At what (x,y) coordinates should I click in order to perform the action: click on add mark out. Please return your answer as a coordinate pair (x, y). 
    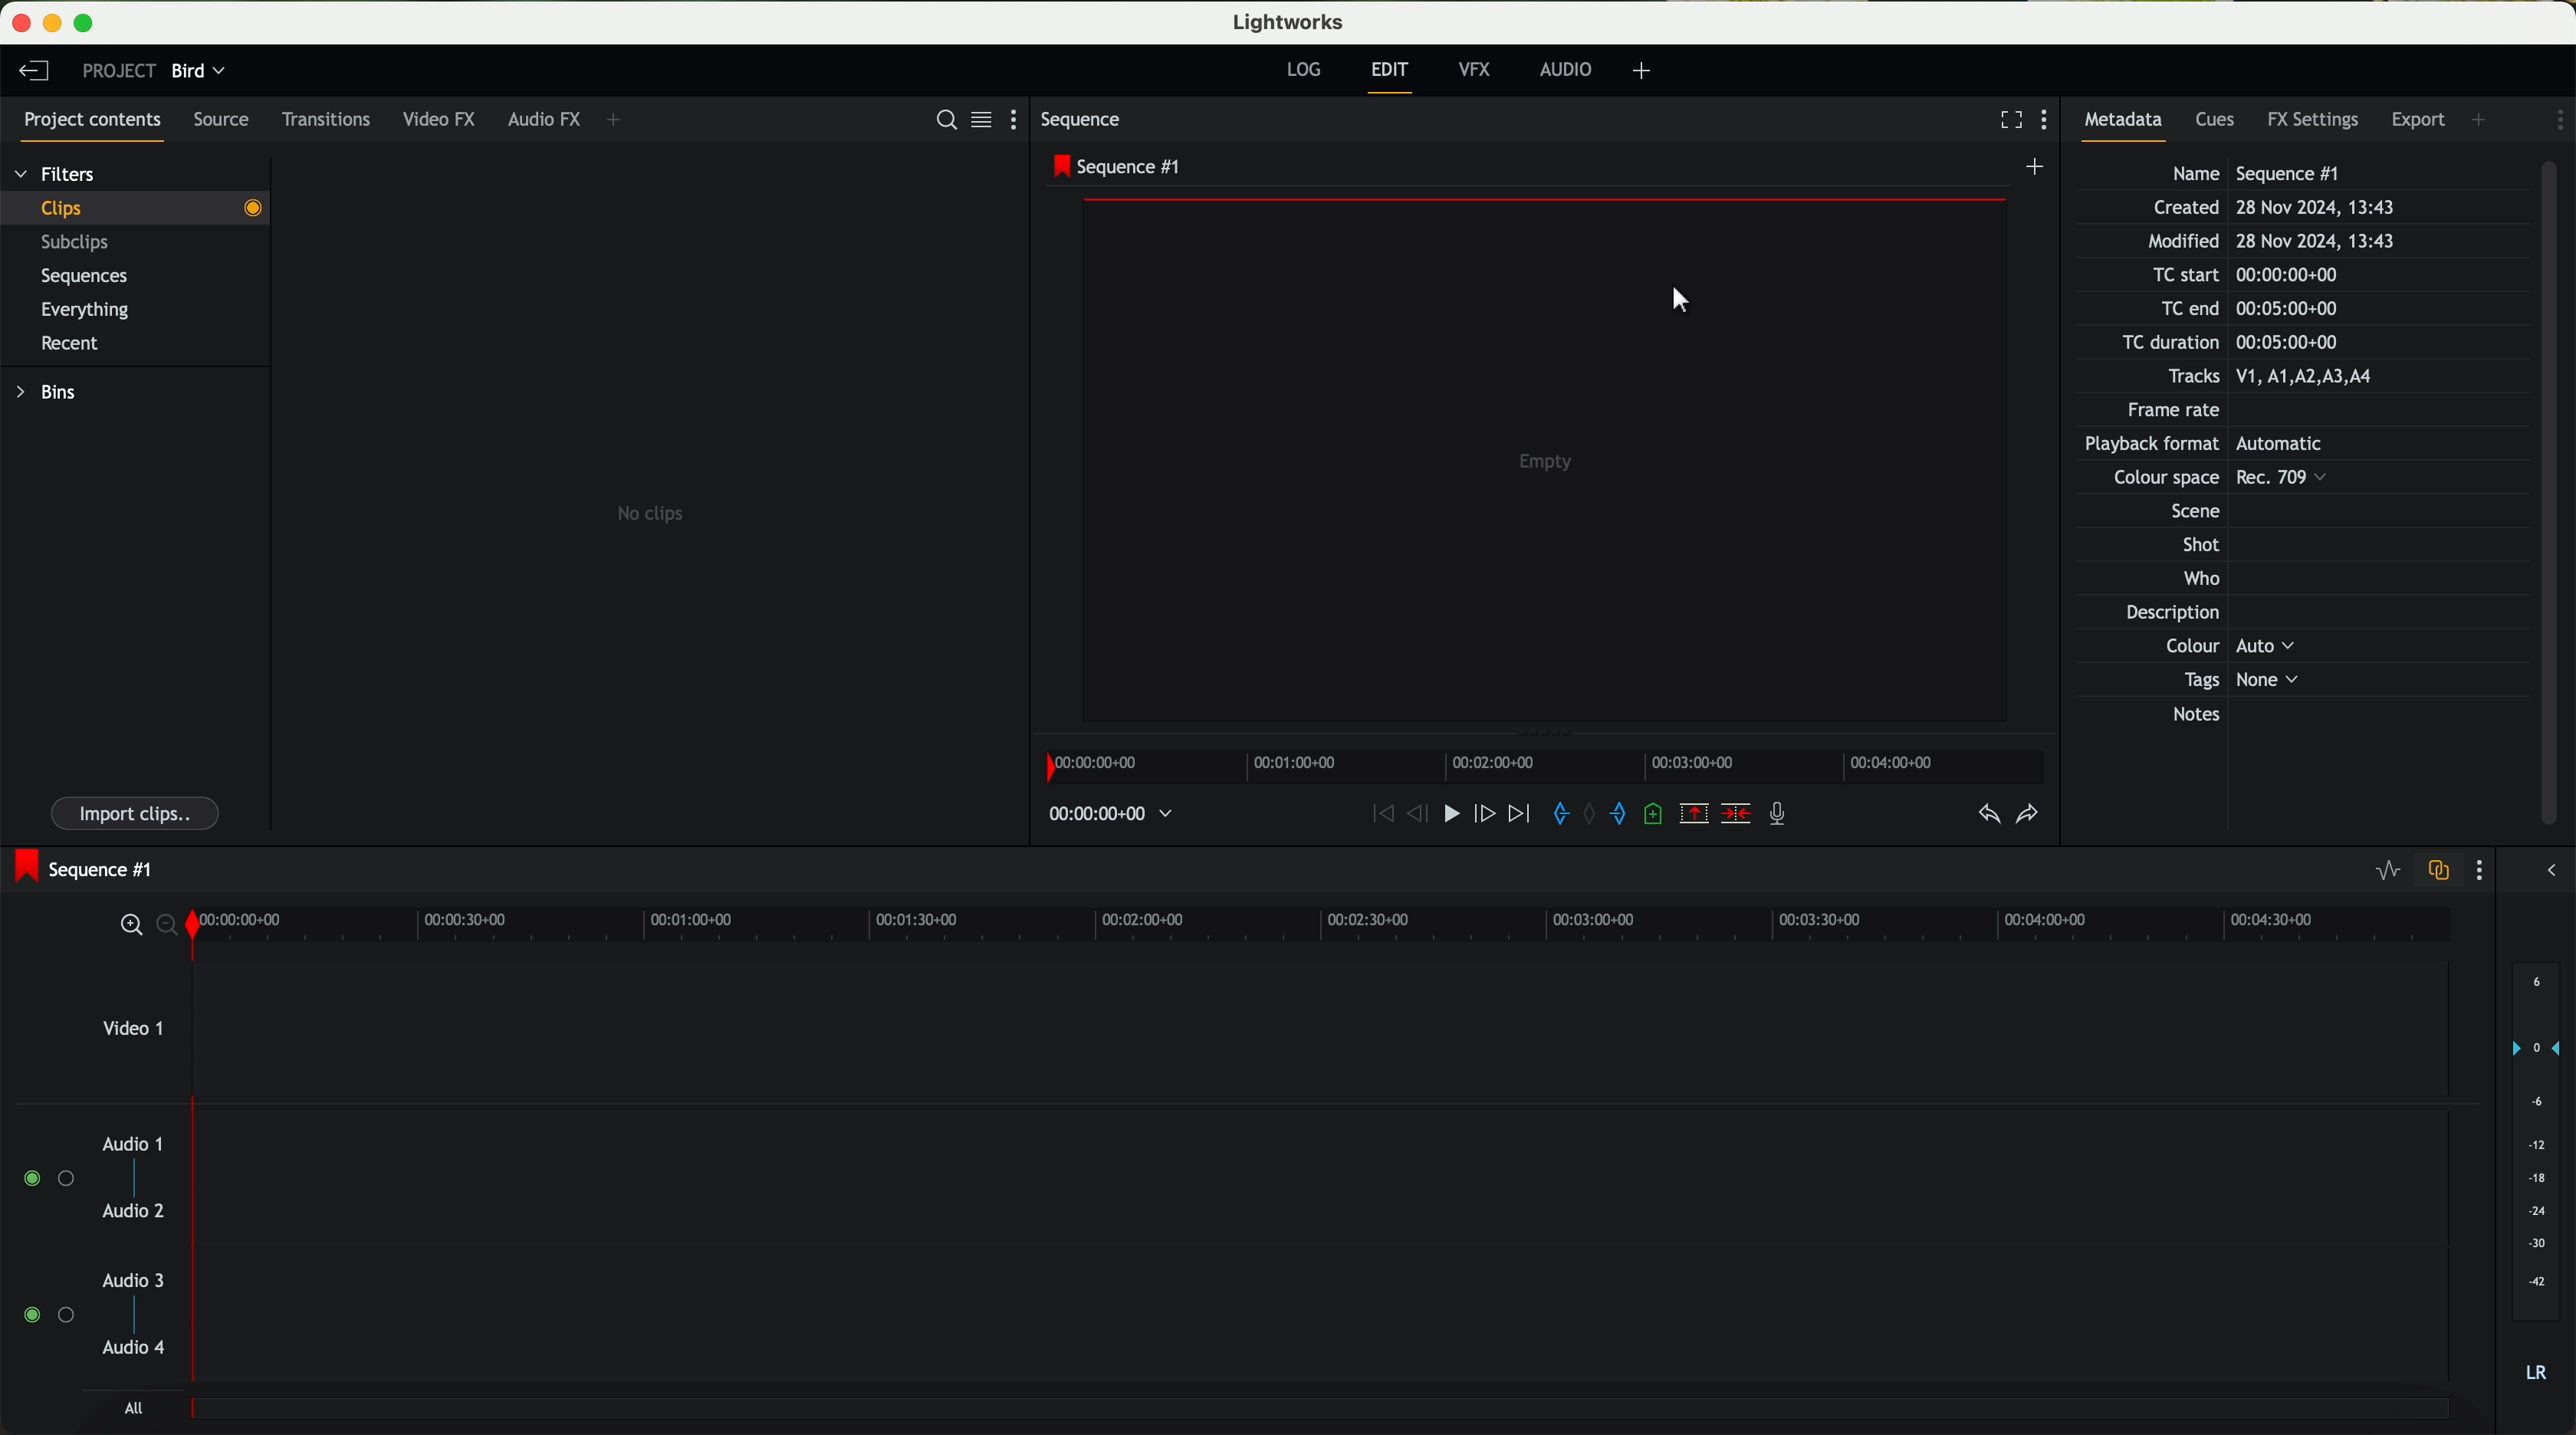
    Looking at the image, I should click on (1627, 818).